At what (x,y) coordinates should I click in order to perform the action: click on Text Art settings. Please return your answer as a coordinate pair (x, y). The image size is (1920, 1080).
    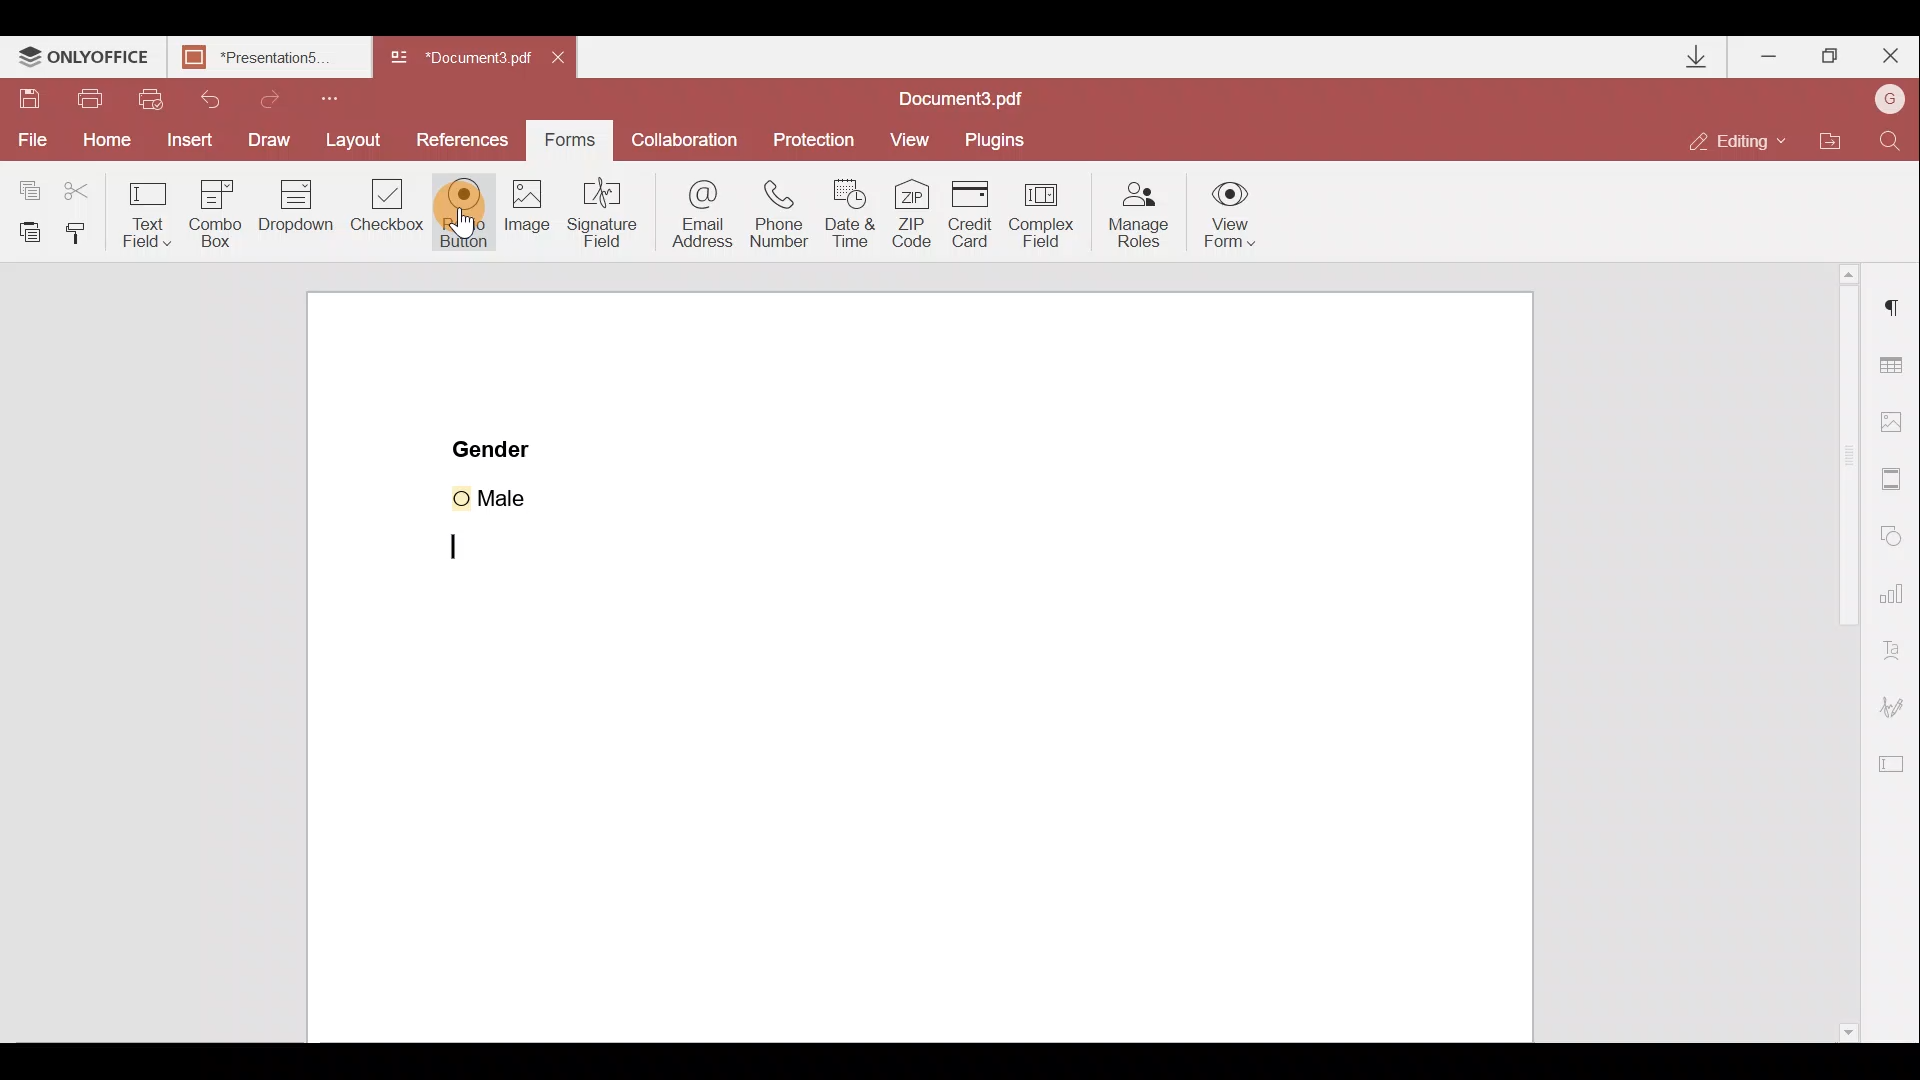
    Looking at the image, I should click on (1897, 653).